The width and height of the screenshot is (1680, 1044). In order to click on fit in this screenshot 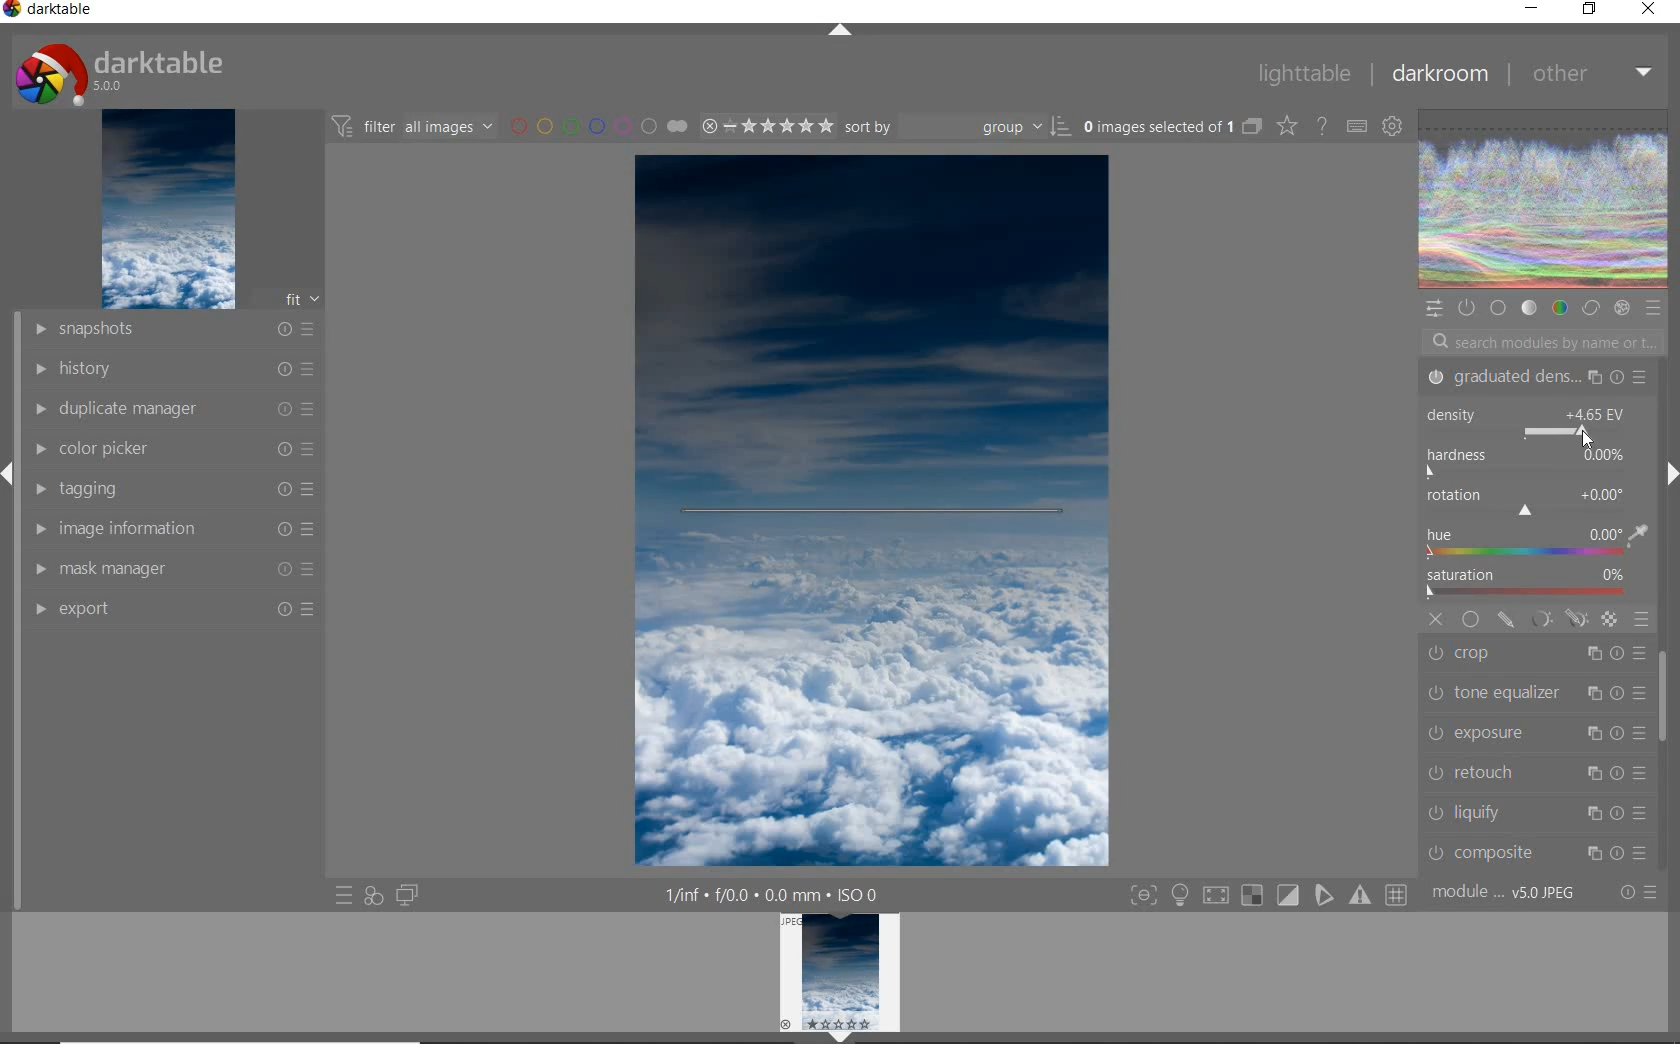, I will do `click(290, 300)`.